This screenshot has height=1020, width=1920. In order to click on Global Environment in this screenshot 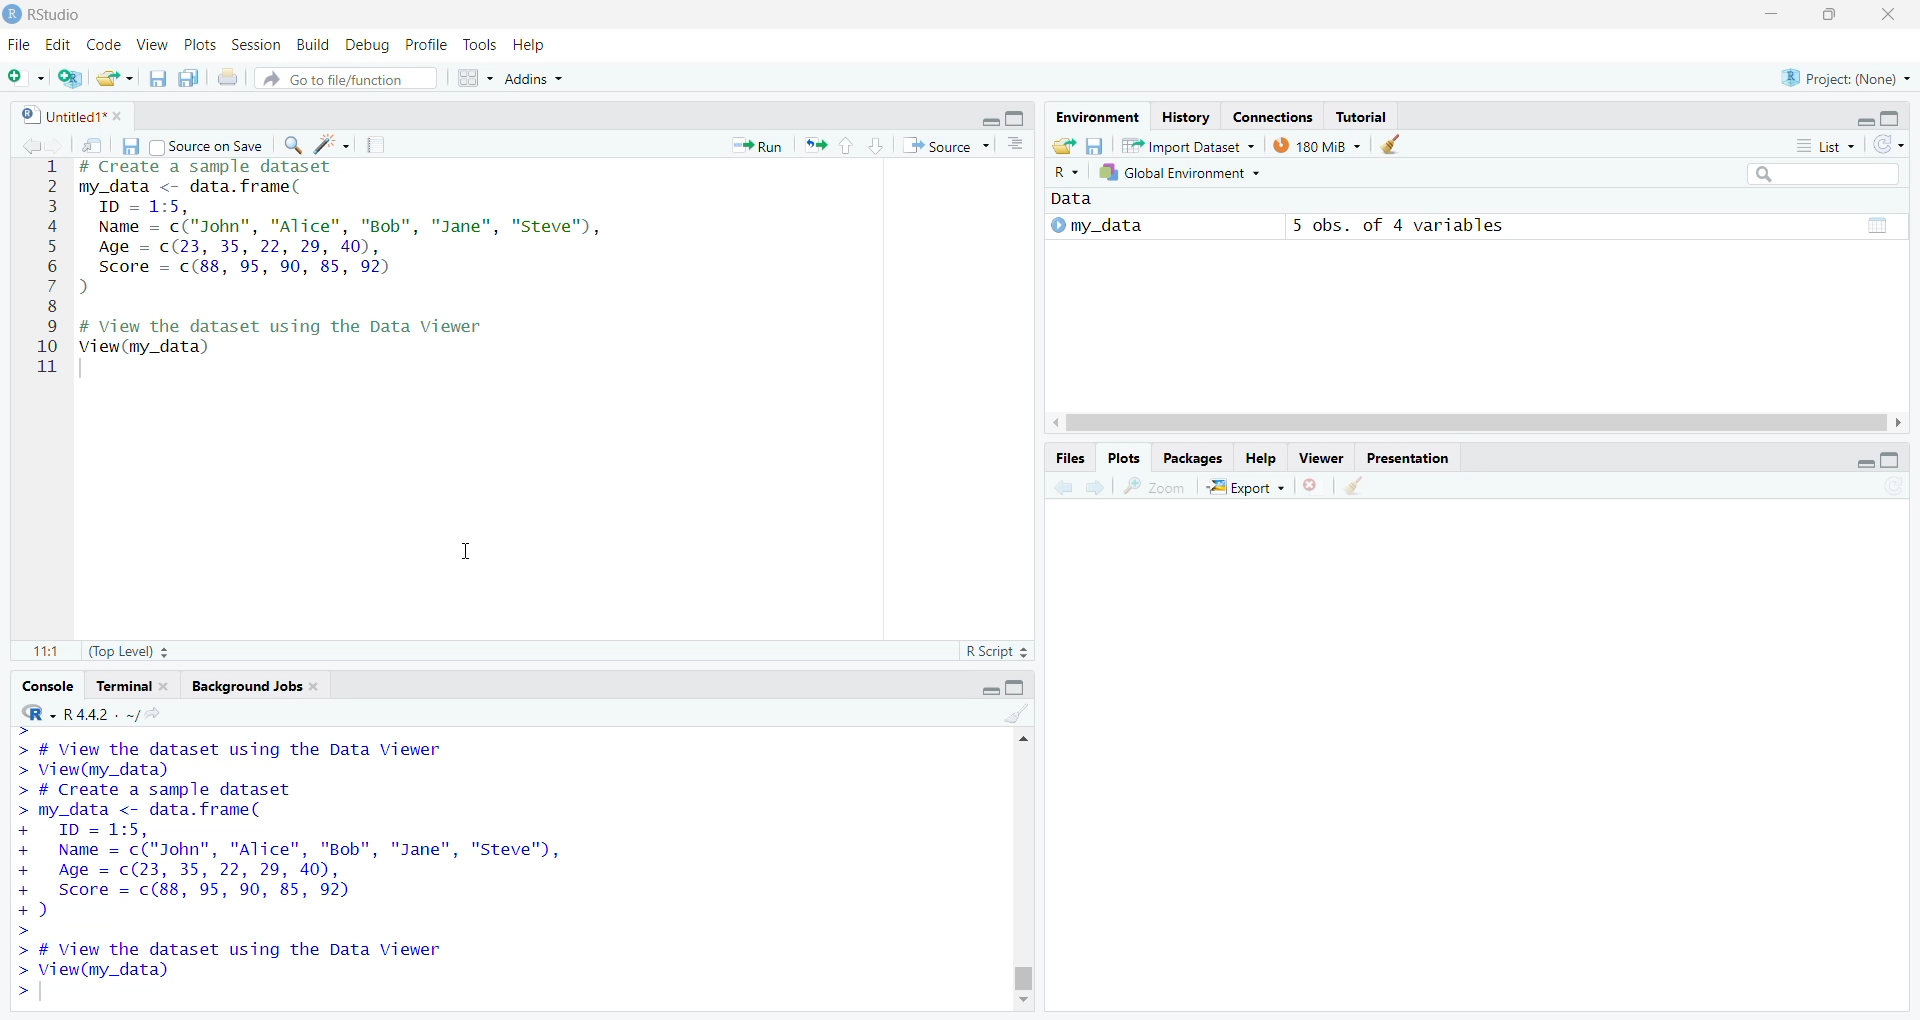, I will do `click(1184, 173)`.